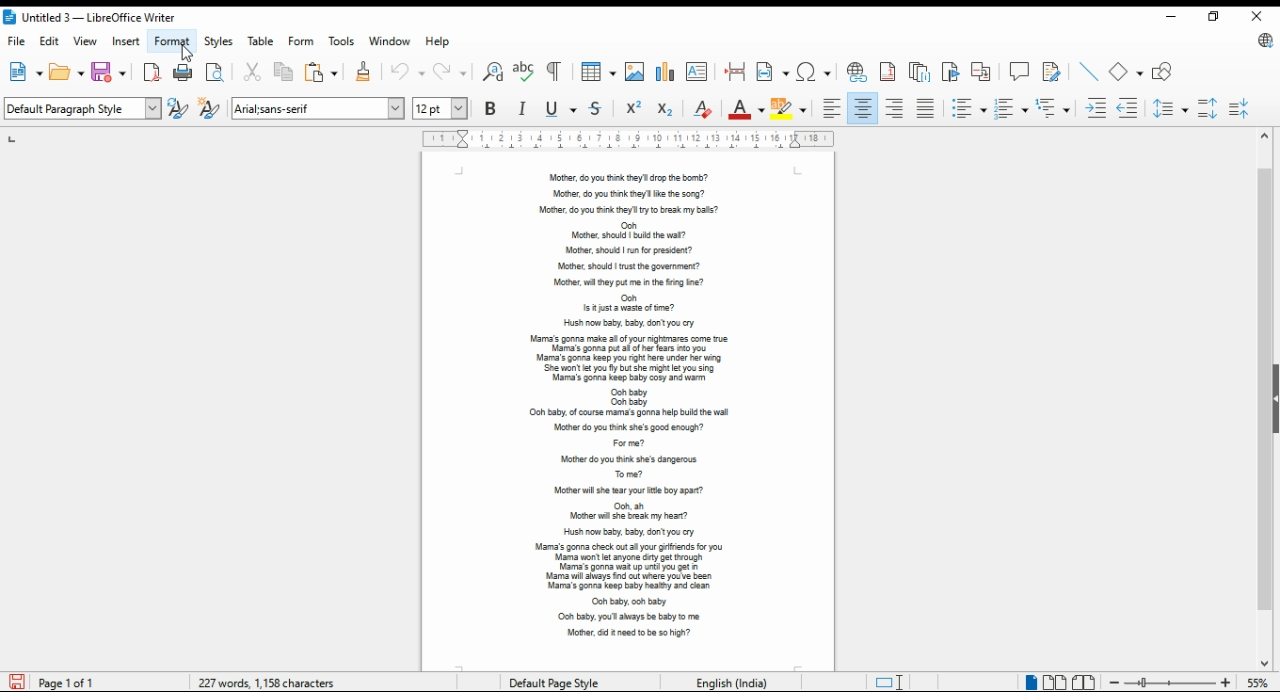 This screenshot has width=1280, height=692. I want to click on ruler, so click(627, 140).